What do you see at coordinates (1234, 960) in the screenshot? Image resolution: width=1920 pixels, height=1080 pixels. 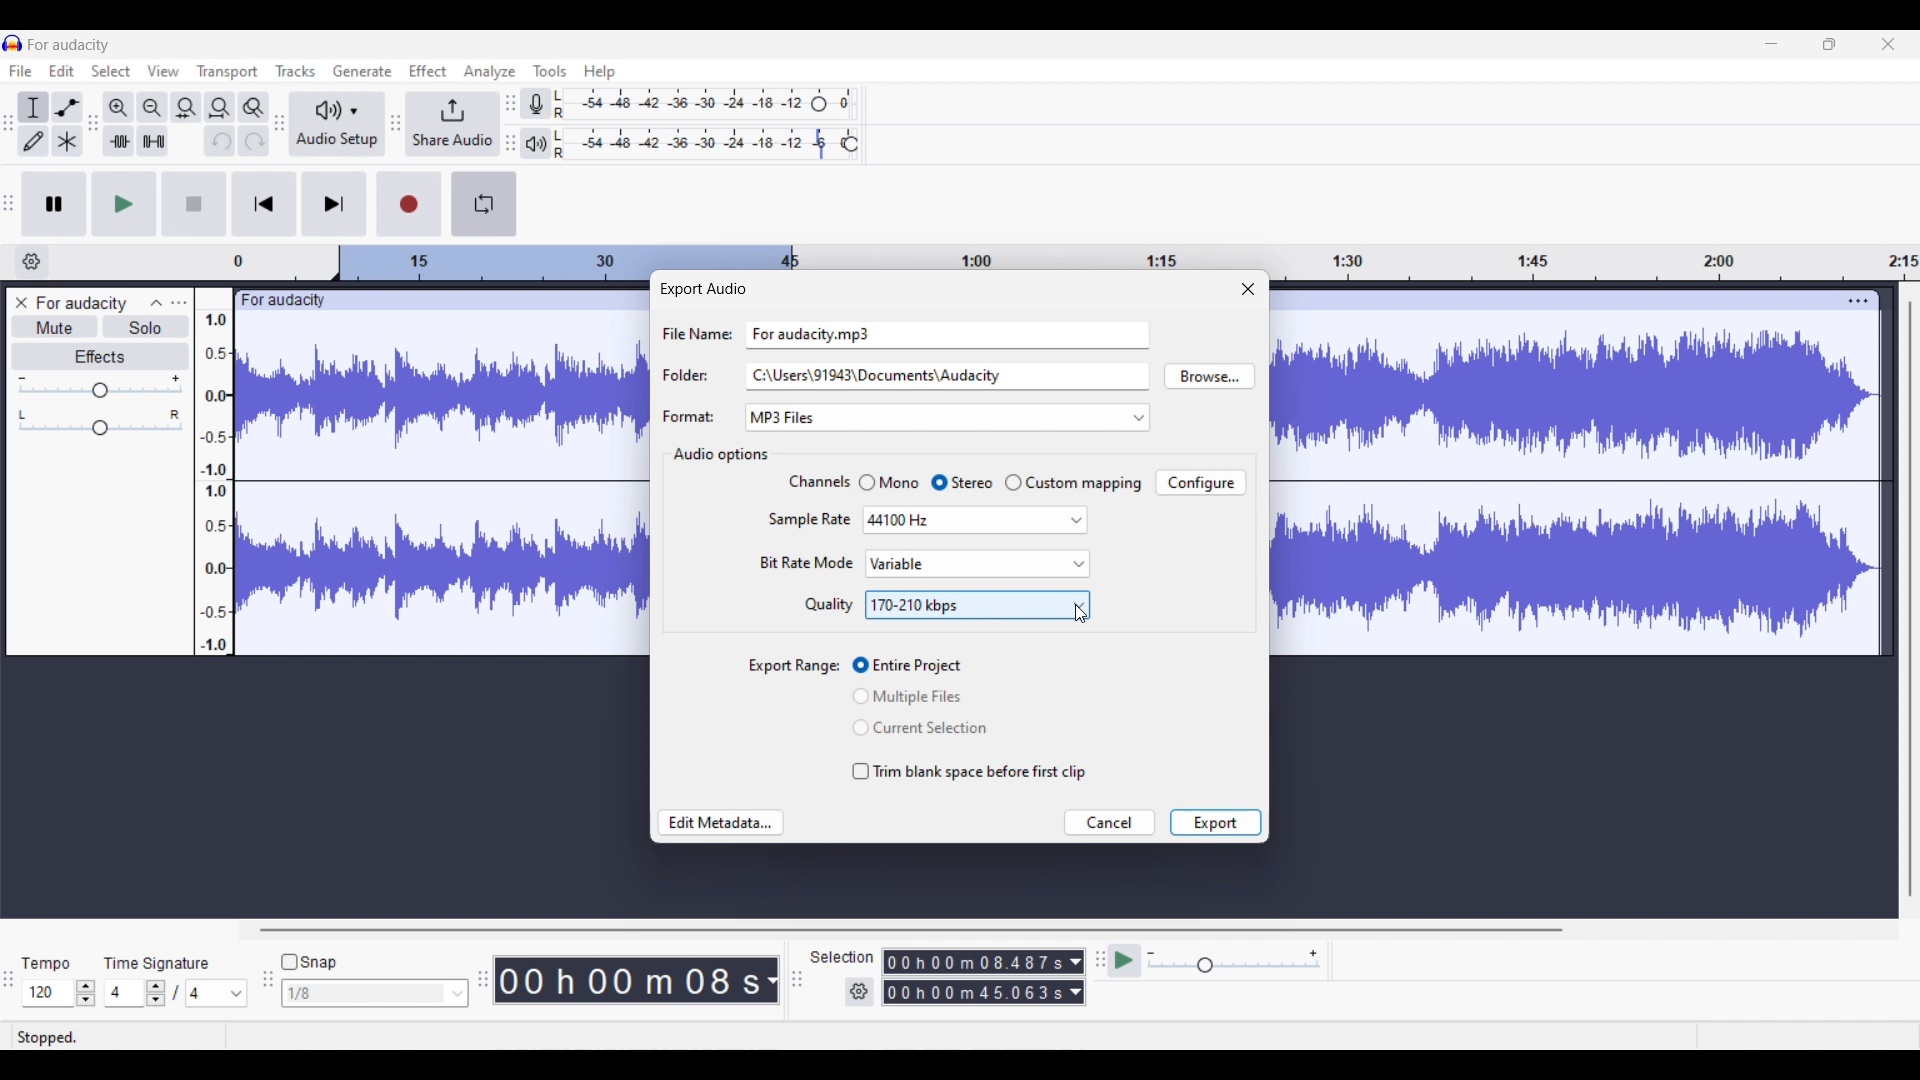 I see `Playback speed scale` at bounding box center [1234, 960].